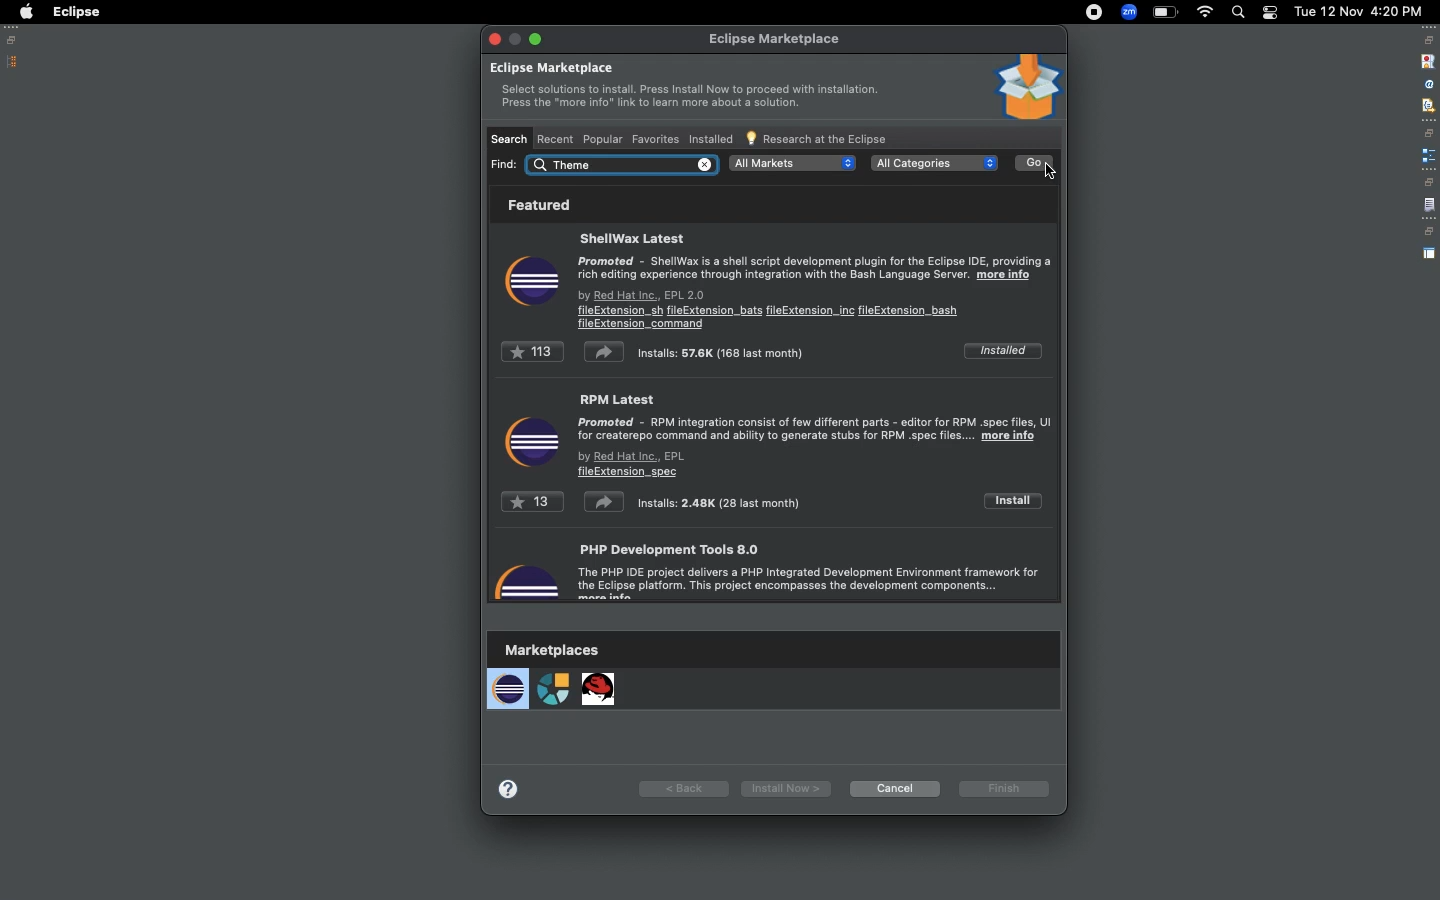 The width and height of the screenshot is (1440, 900). What do you see at coordinates (1001, 350) in the screenshot?
I see `Installed` at bounding box center [1001, 350].